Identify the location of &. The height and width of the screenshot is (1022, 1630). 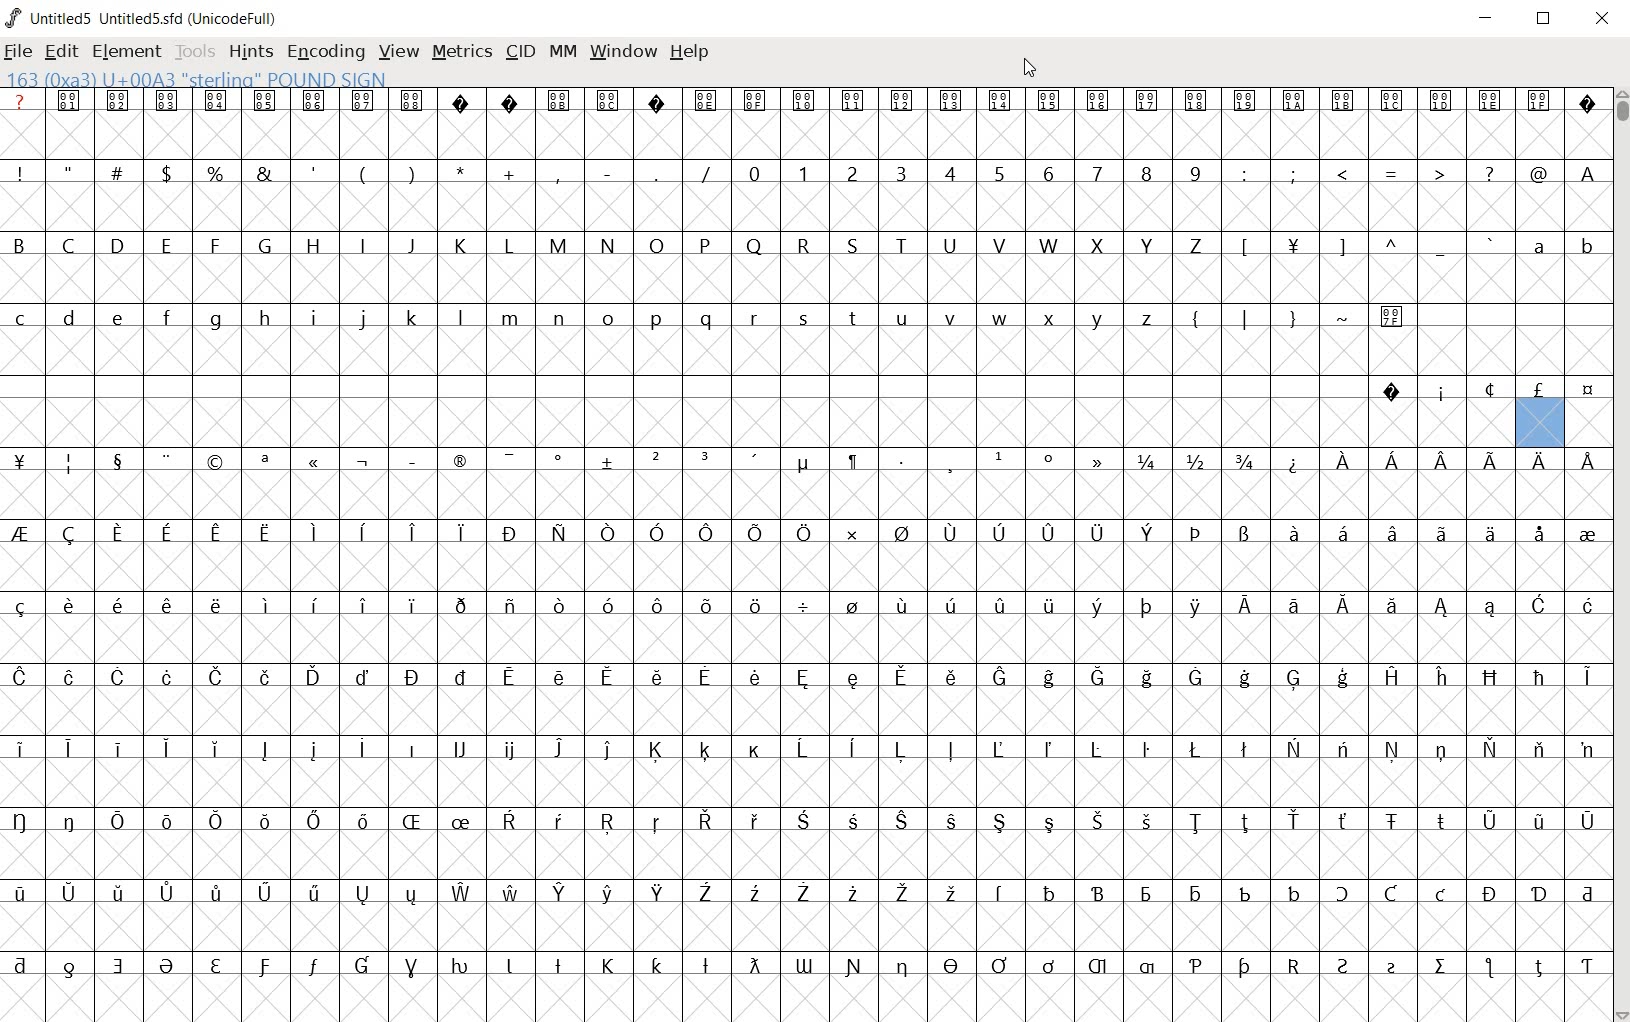
(267, 172).